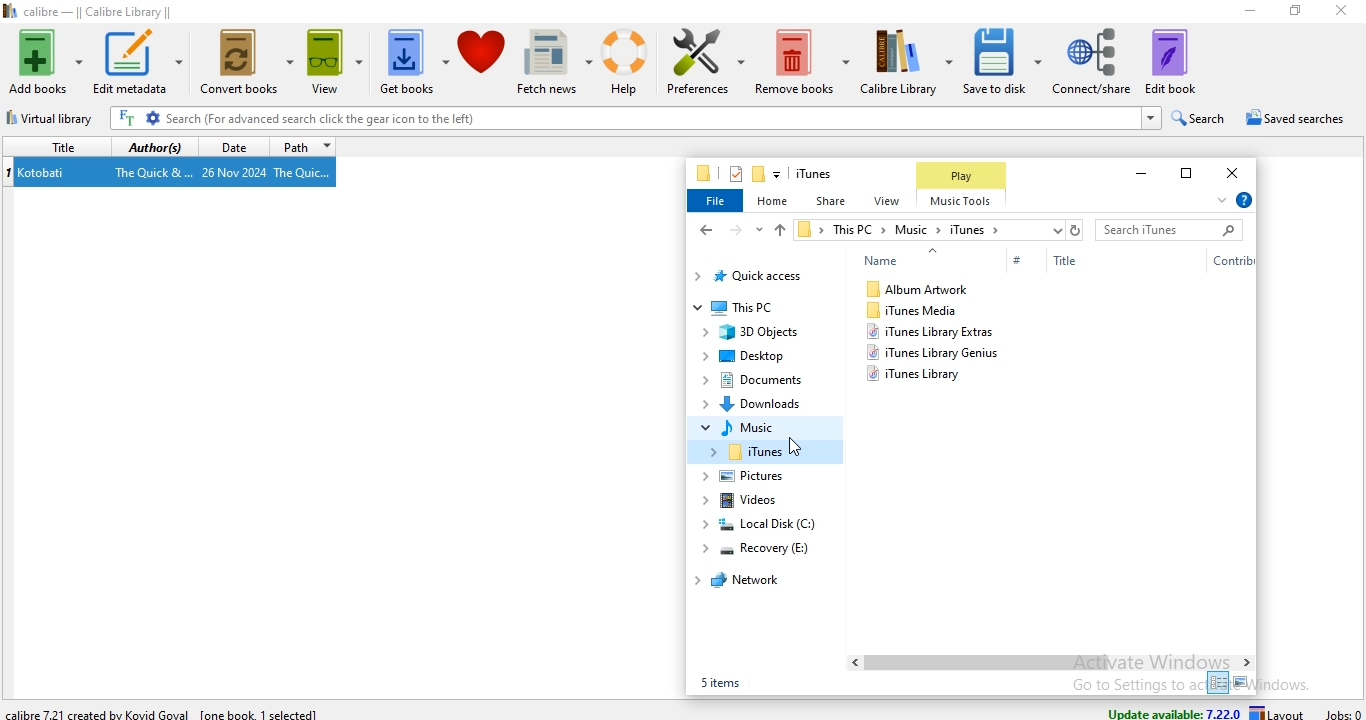 The image size is (1366, 720). What do you see at coordinates (921, 312) in the screenshot?
I see `iTunes Media` at bounding box center [921, 312].